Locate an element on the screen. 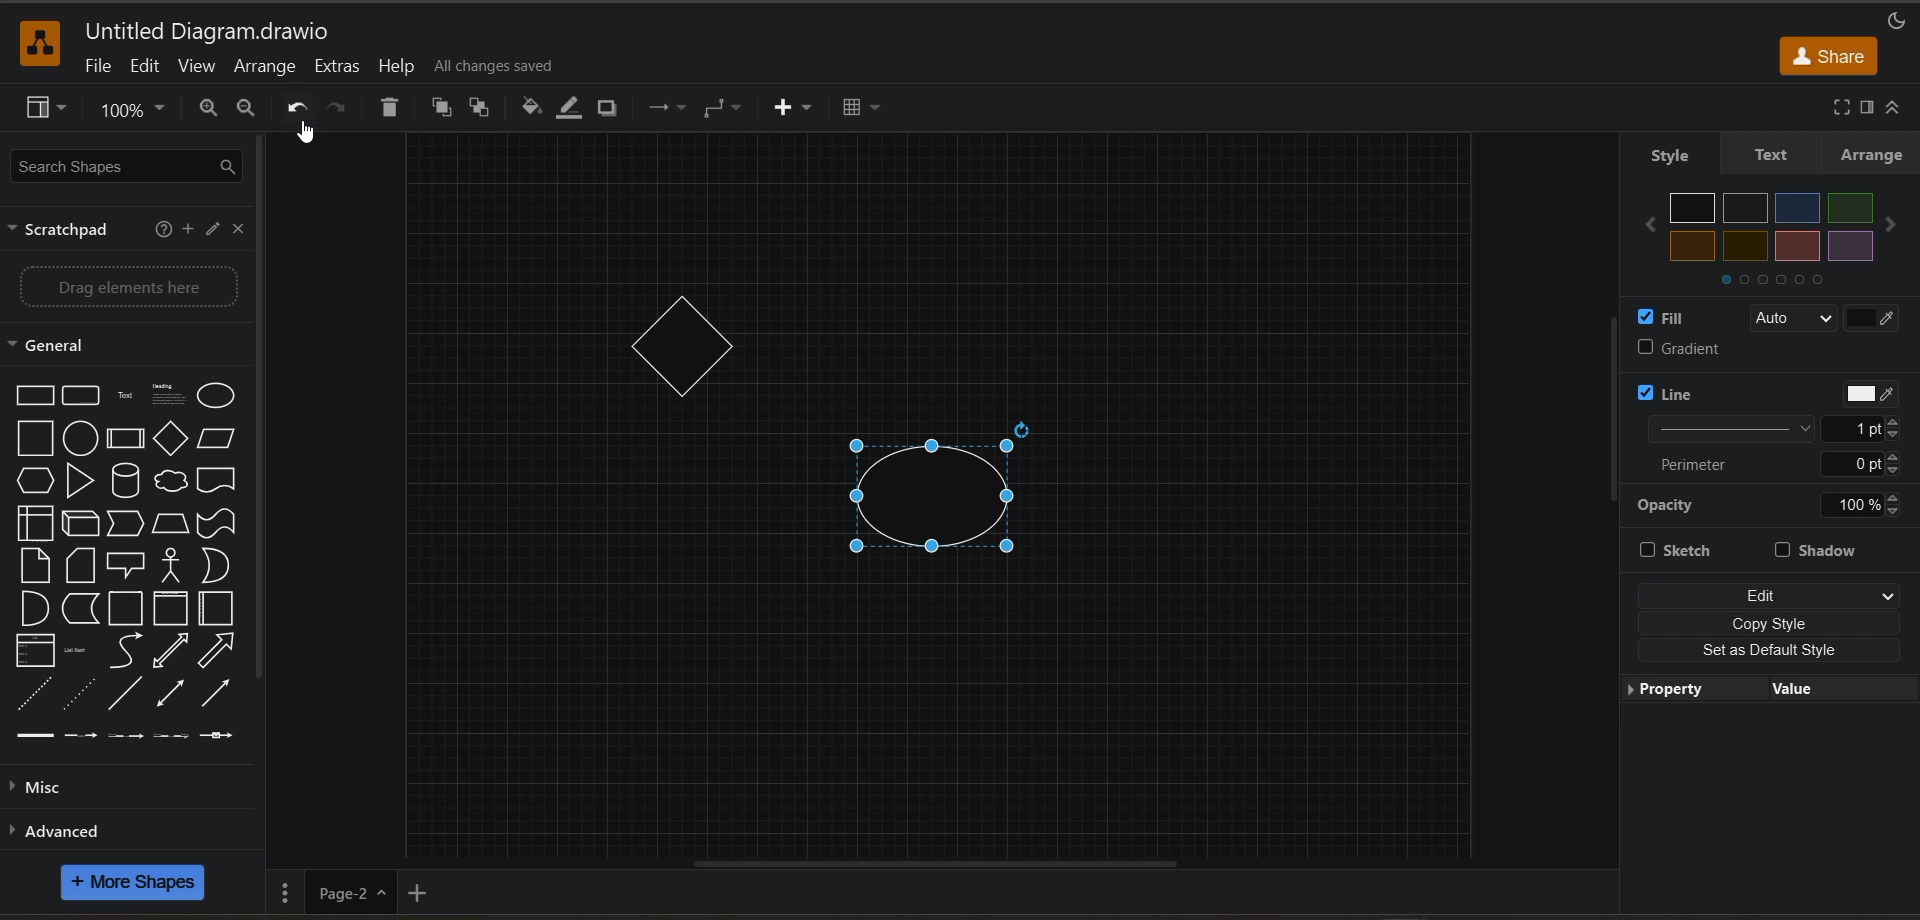 The height and width of the screenshot is (920, 1920). Documents is located at coordinates (217, 480).